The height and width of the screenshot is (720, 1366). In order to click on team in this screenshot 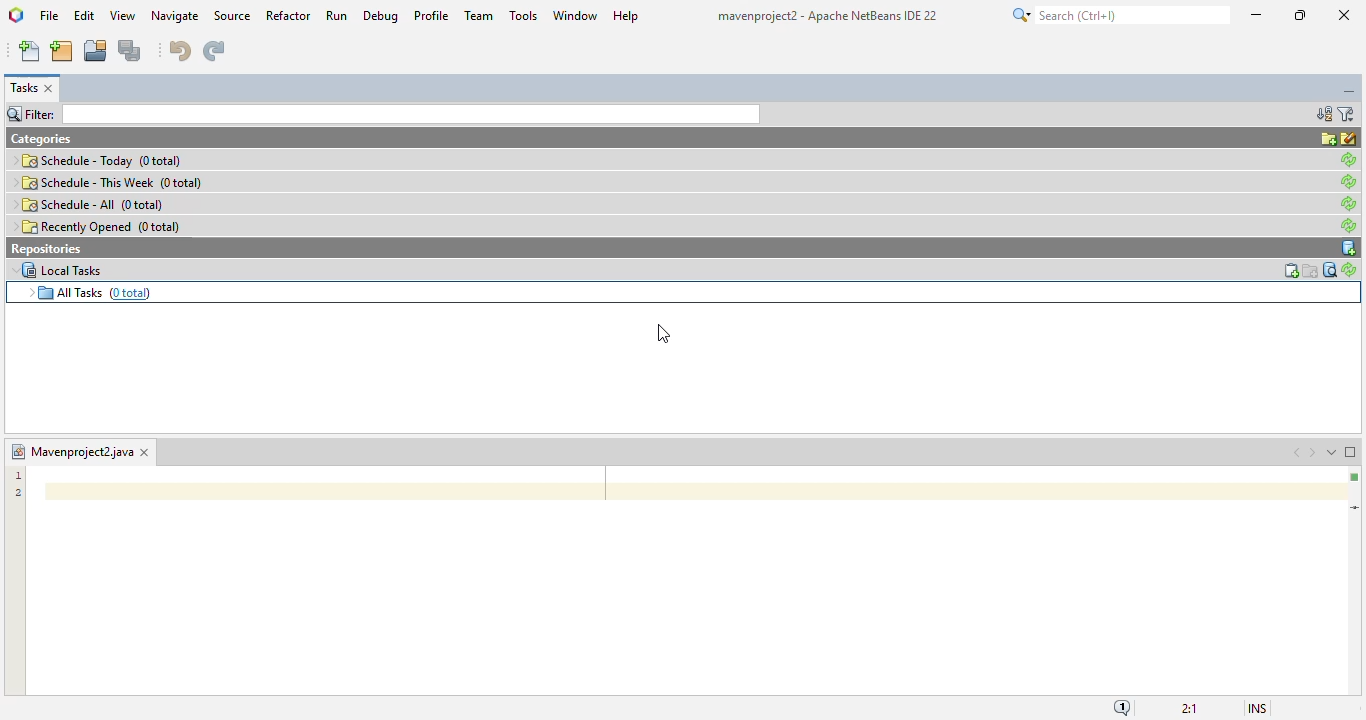, I will do `click(479, 15)`.